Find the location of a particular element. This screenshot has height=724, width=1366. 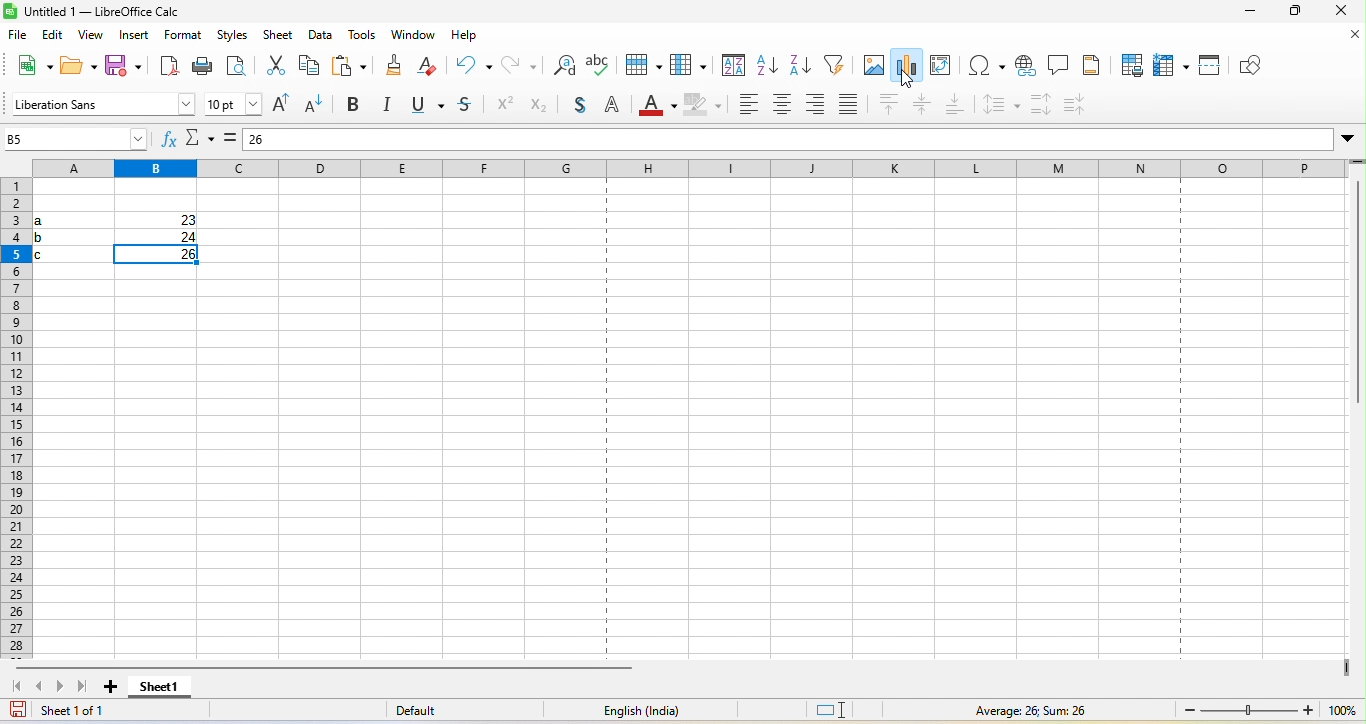

a is located at coordinates (52, 217).